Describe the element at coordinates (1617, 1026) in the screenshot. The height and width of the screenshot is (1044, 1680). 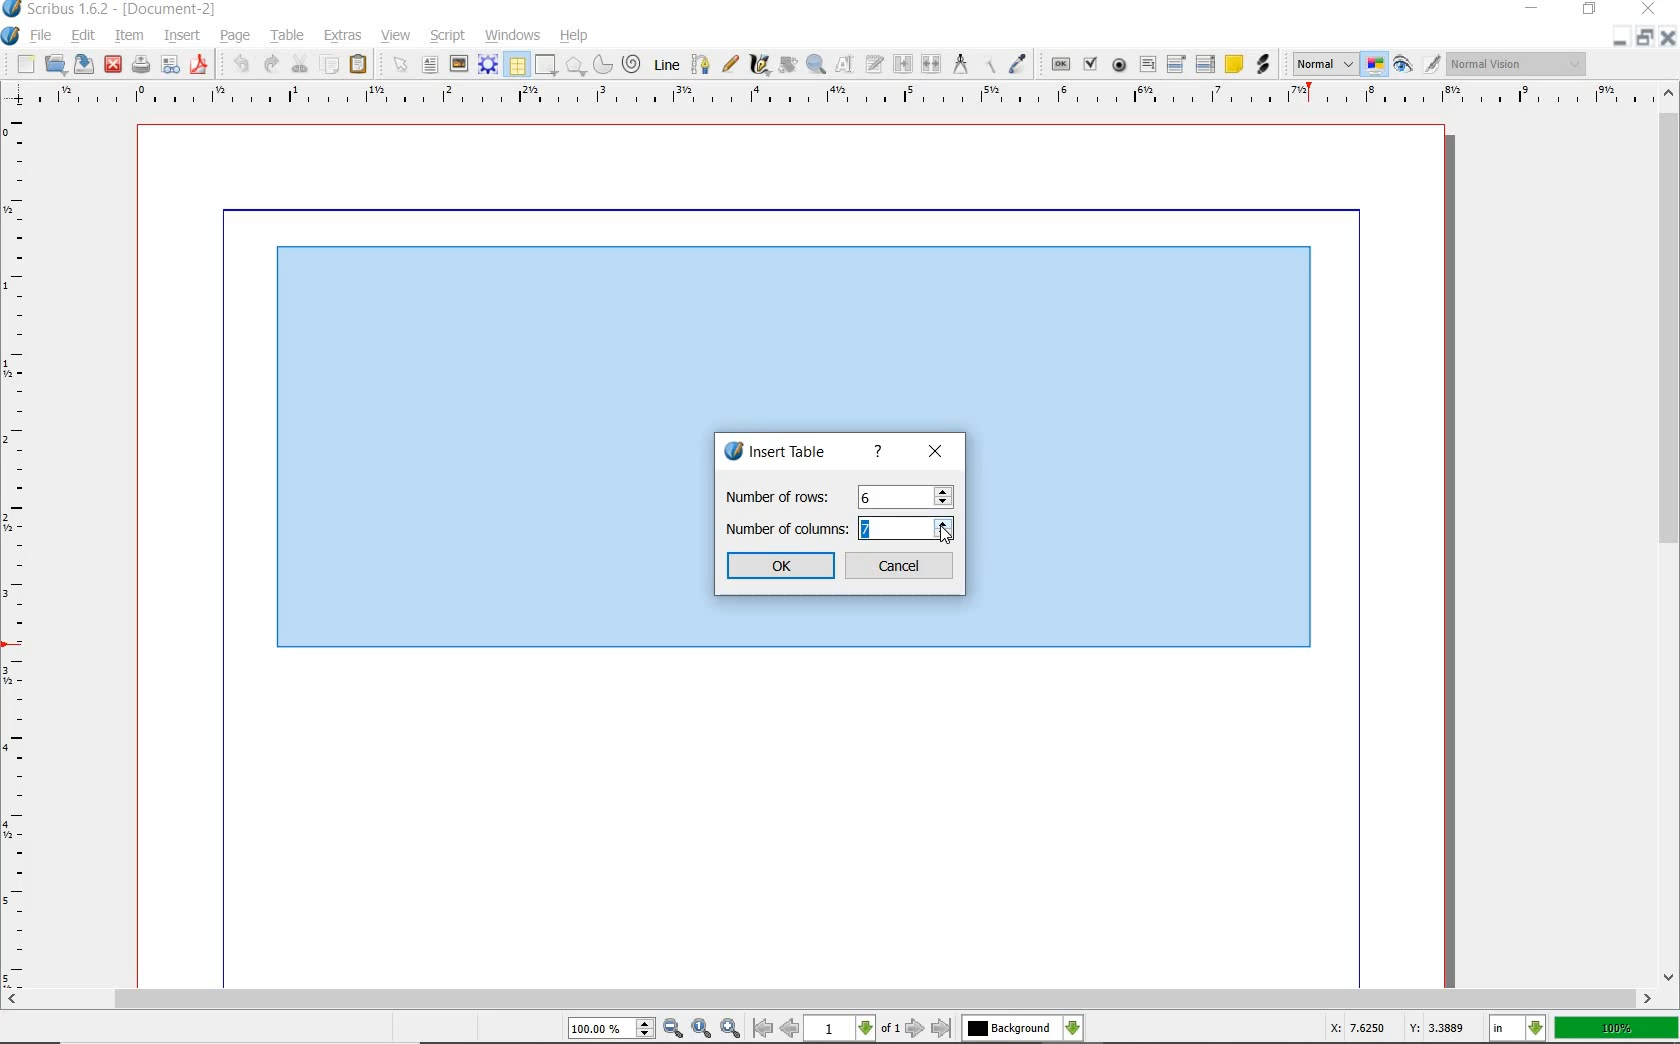
I see `100%` at that location.